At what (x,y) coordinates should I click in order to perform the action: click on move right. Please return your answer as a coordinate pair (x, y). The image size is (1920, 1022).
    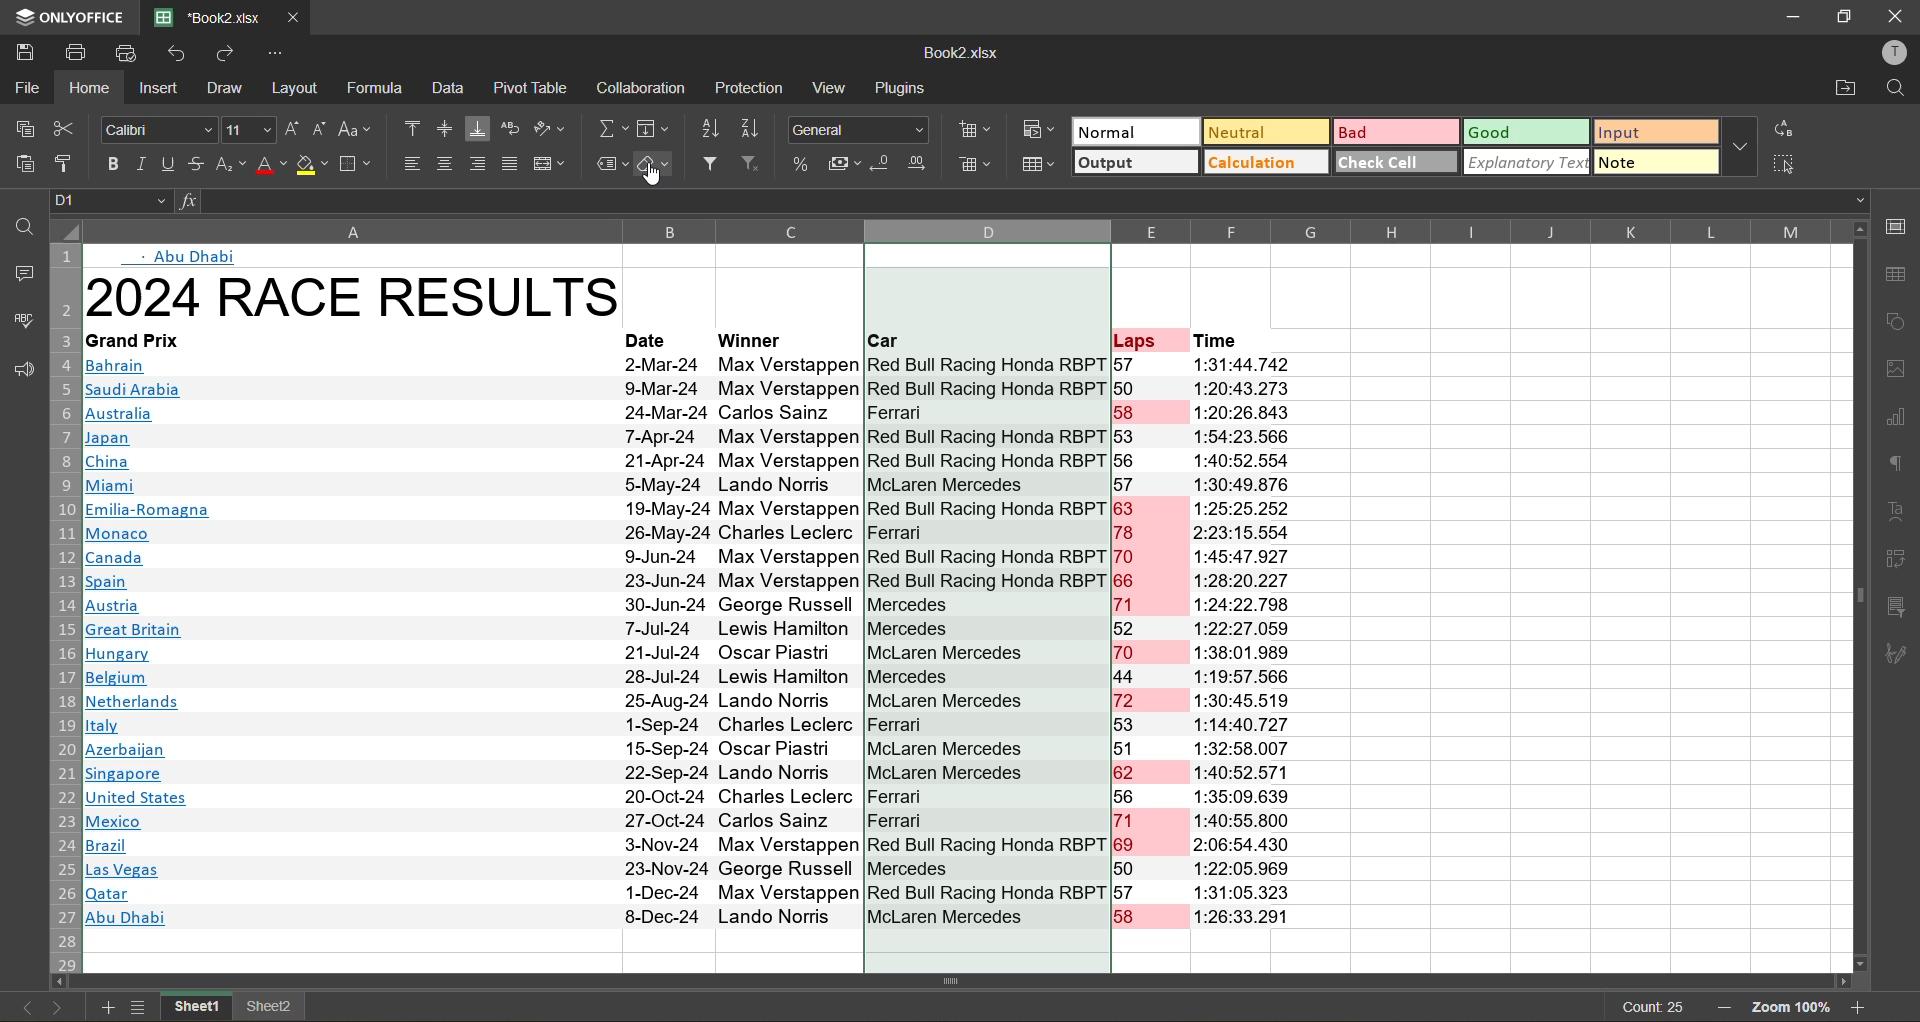
    Looking at the image, I should click on (1838, 981).